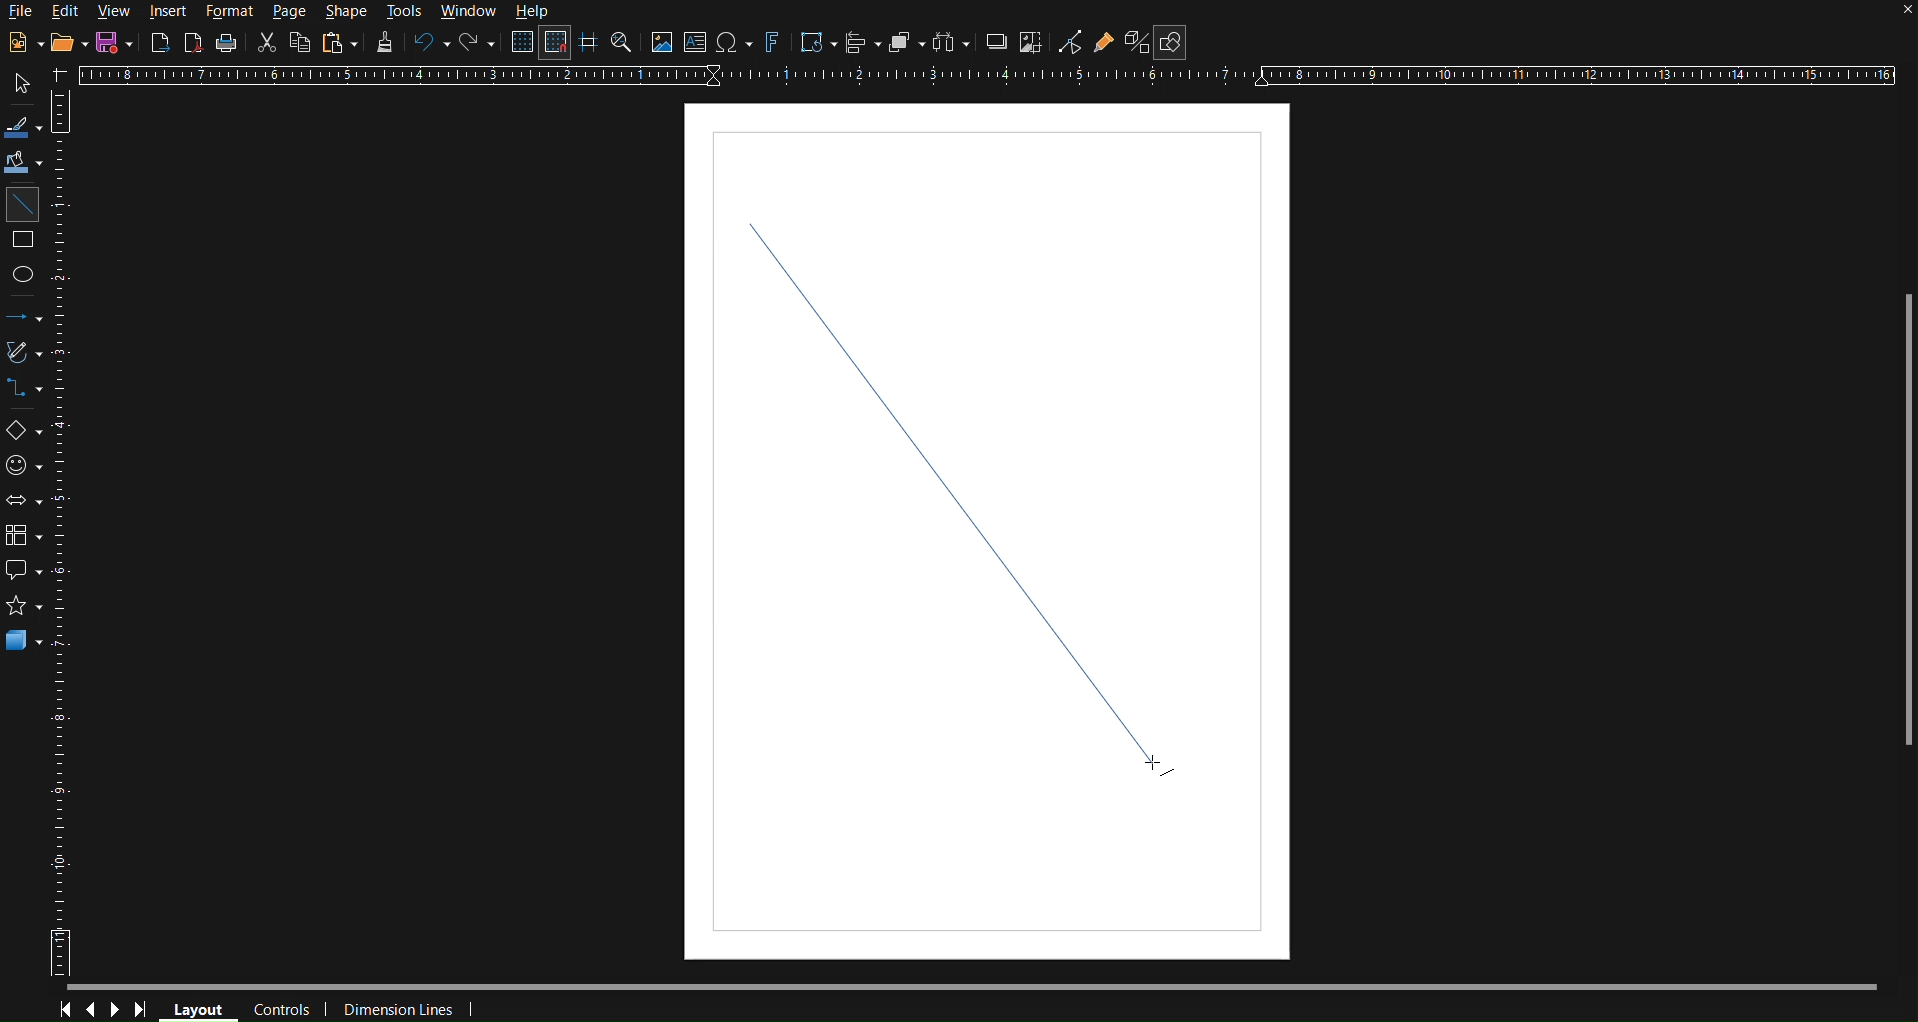 This screenshot has height=1022, width=1918. Describe the element at coordinates (774, 42) in the screenshot. I see `Fontworks` at that location.